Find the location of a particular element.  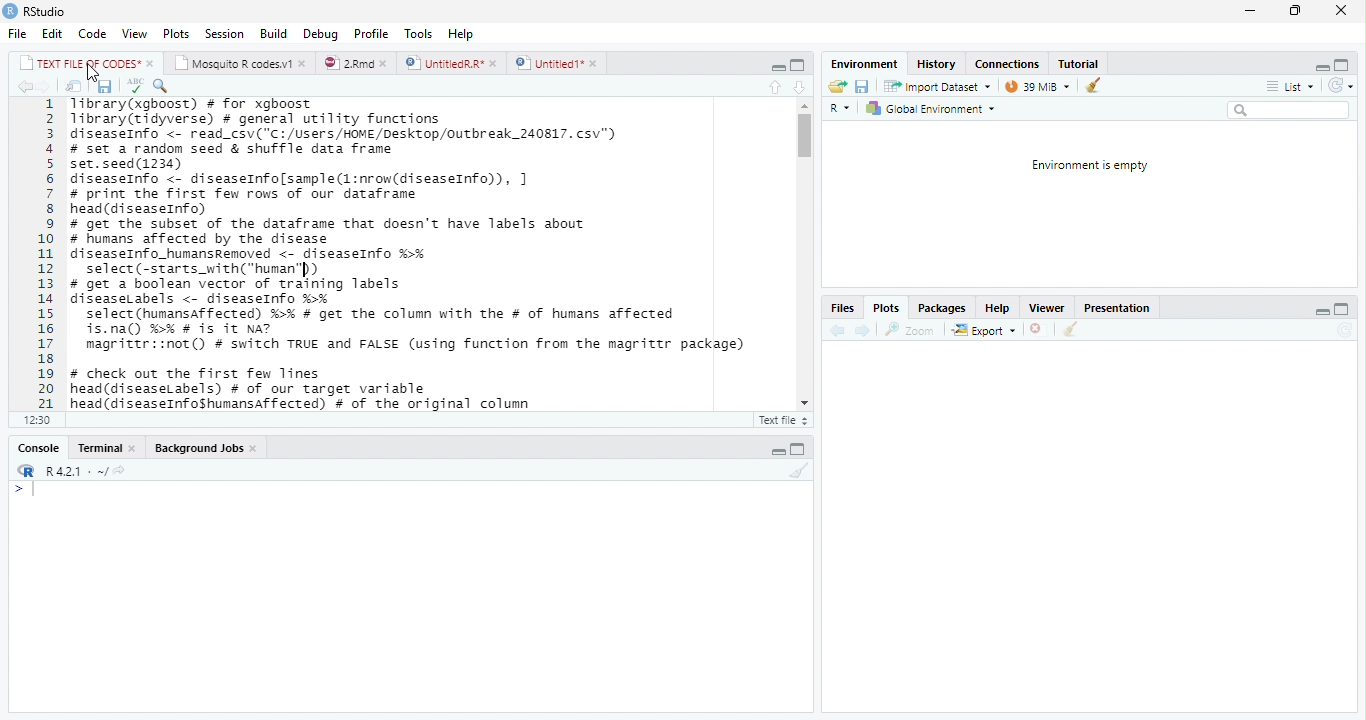

Text file is located at coordinates (783, 418).